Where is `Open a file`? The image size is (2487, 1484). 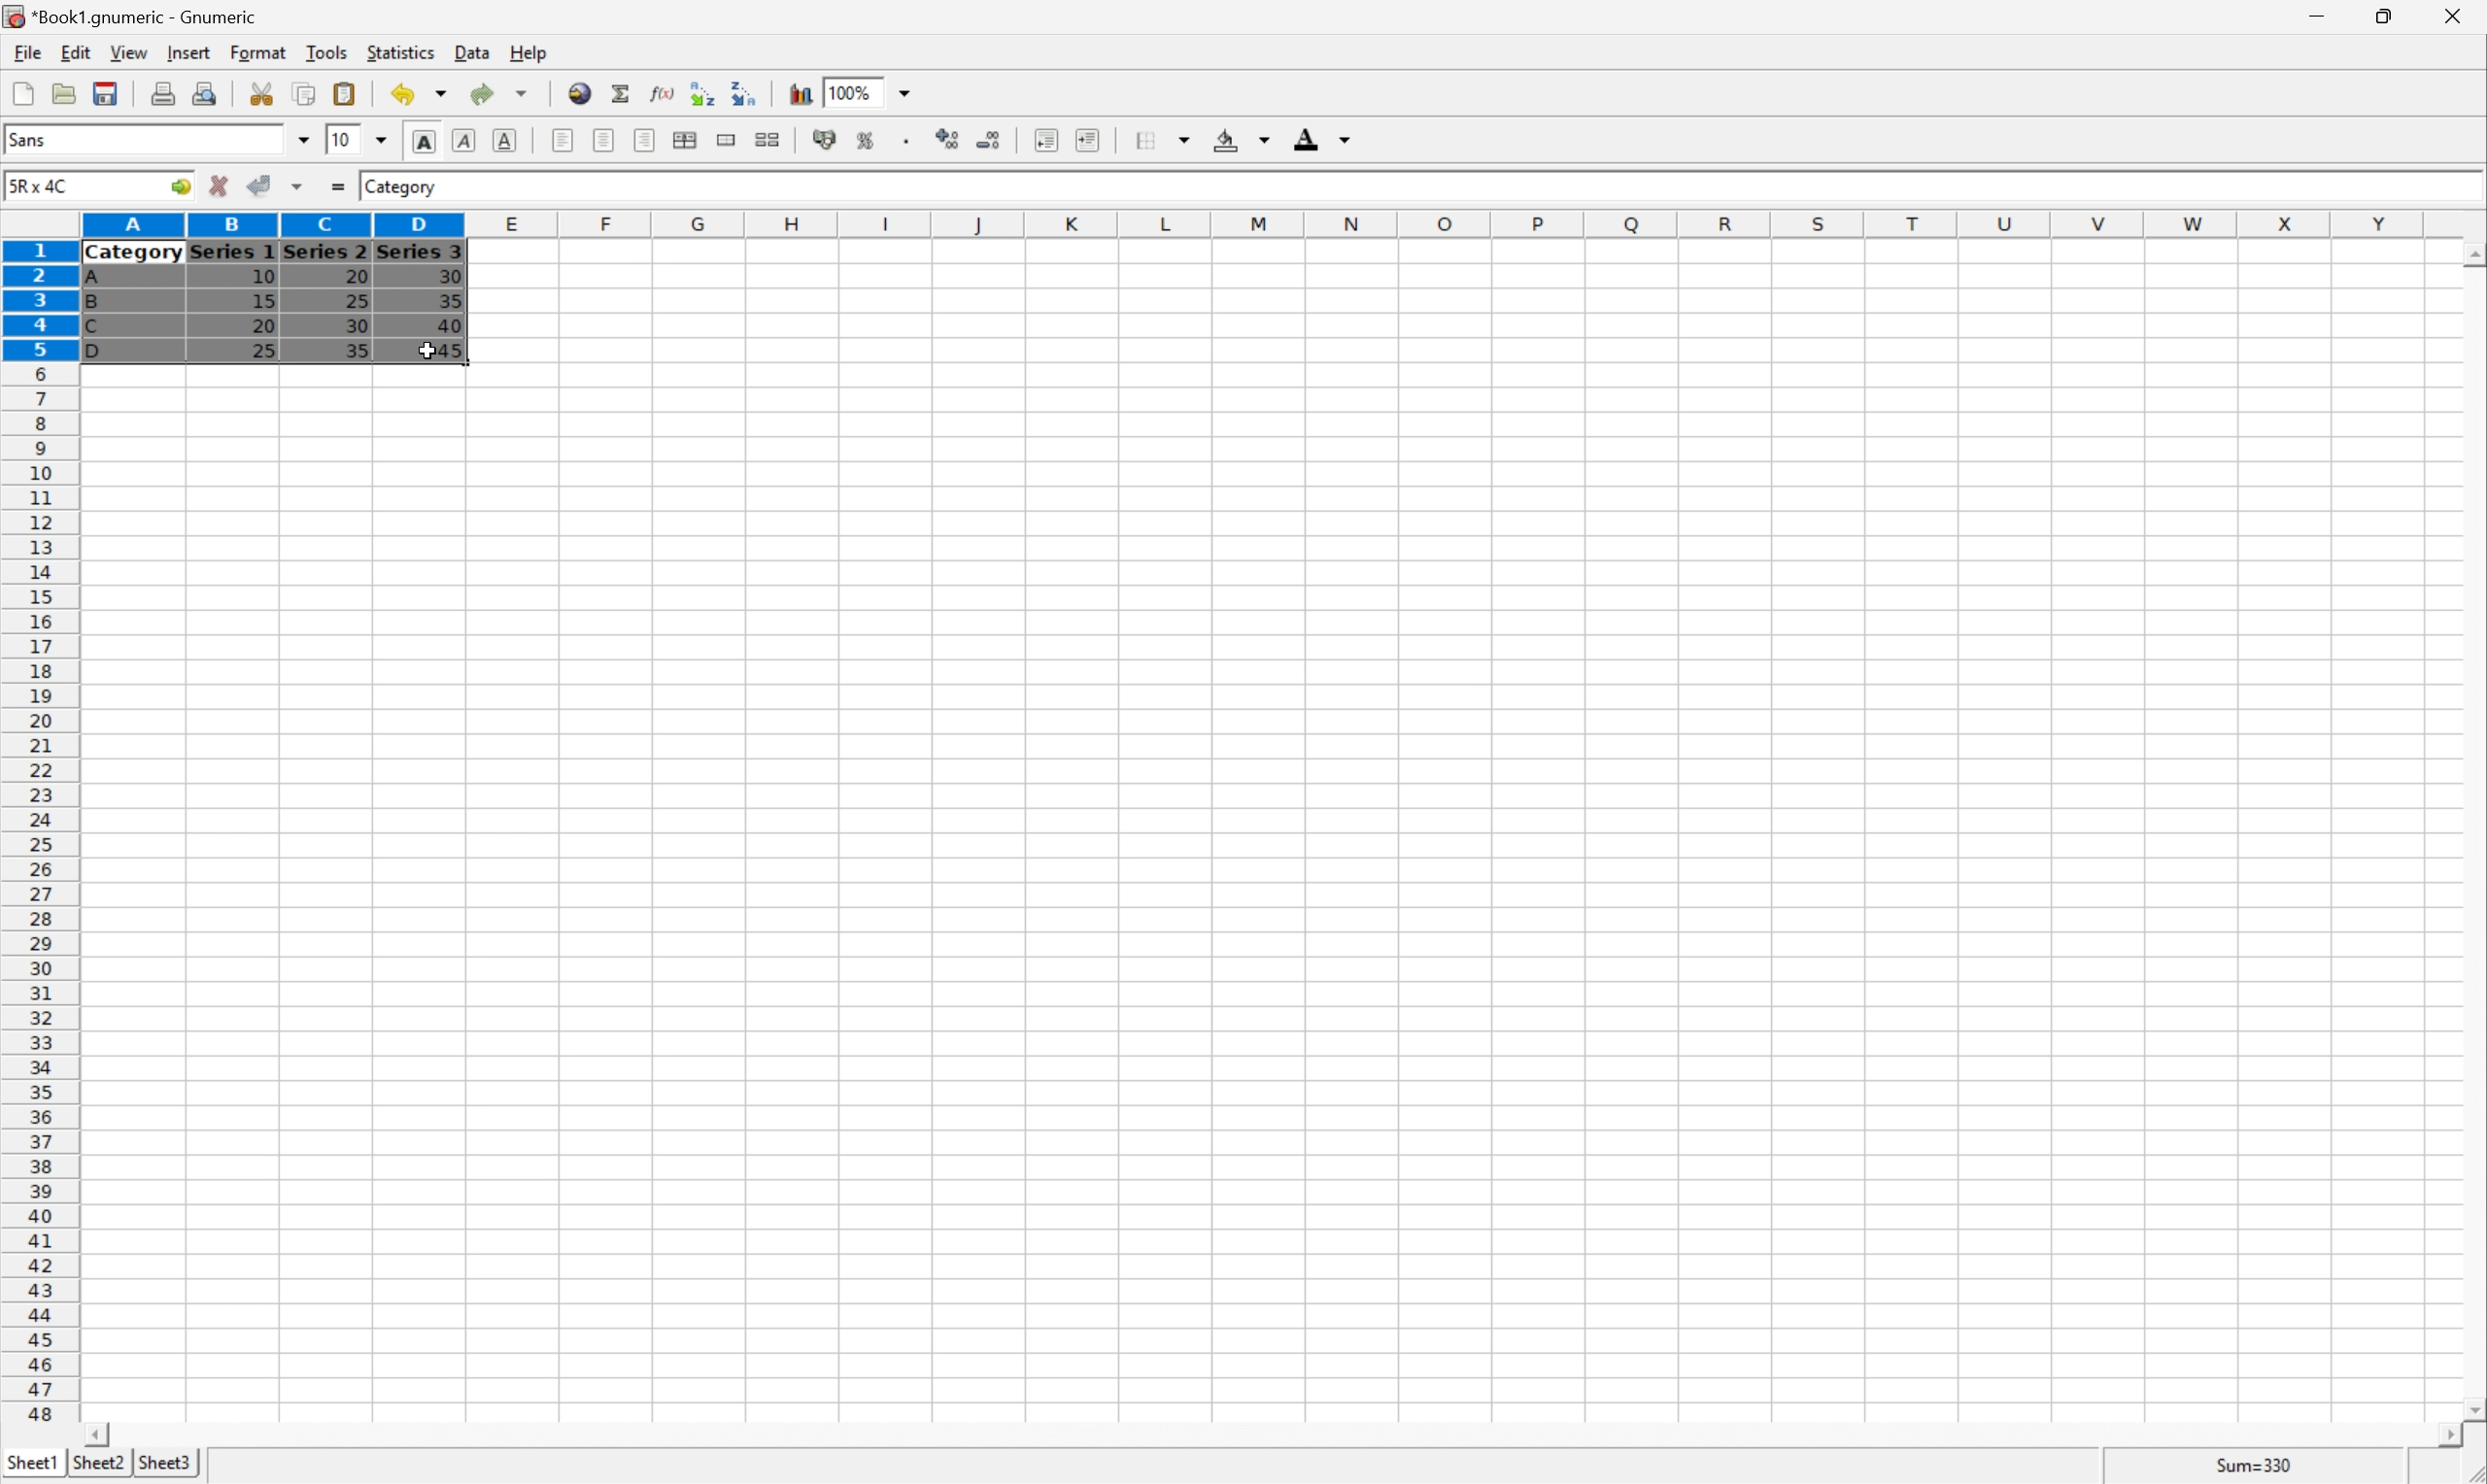
Open a file is located at coordinates (62, 93).